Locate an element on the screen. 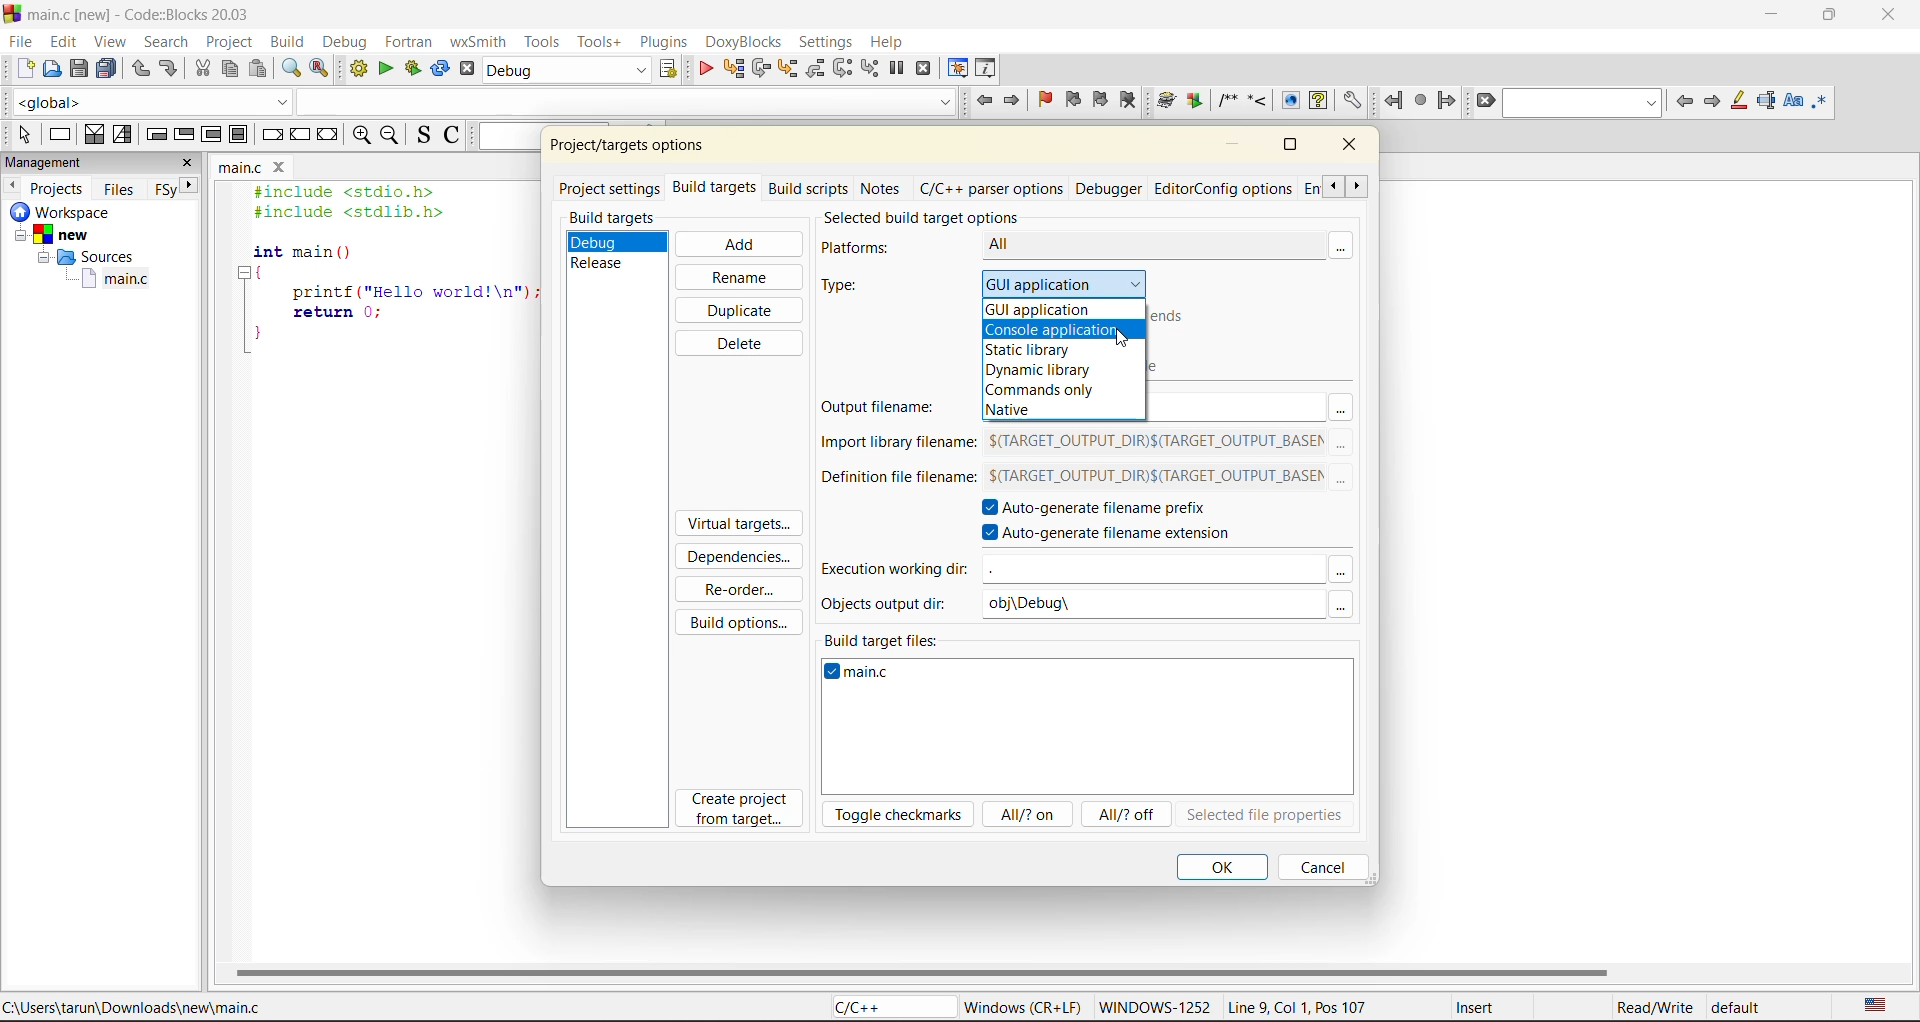 Image resolution: width=1920 pixels, height=1022 pixels. show select target dialog is located at coordinates (670, 70).